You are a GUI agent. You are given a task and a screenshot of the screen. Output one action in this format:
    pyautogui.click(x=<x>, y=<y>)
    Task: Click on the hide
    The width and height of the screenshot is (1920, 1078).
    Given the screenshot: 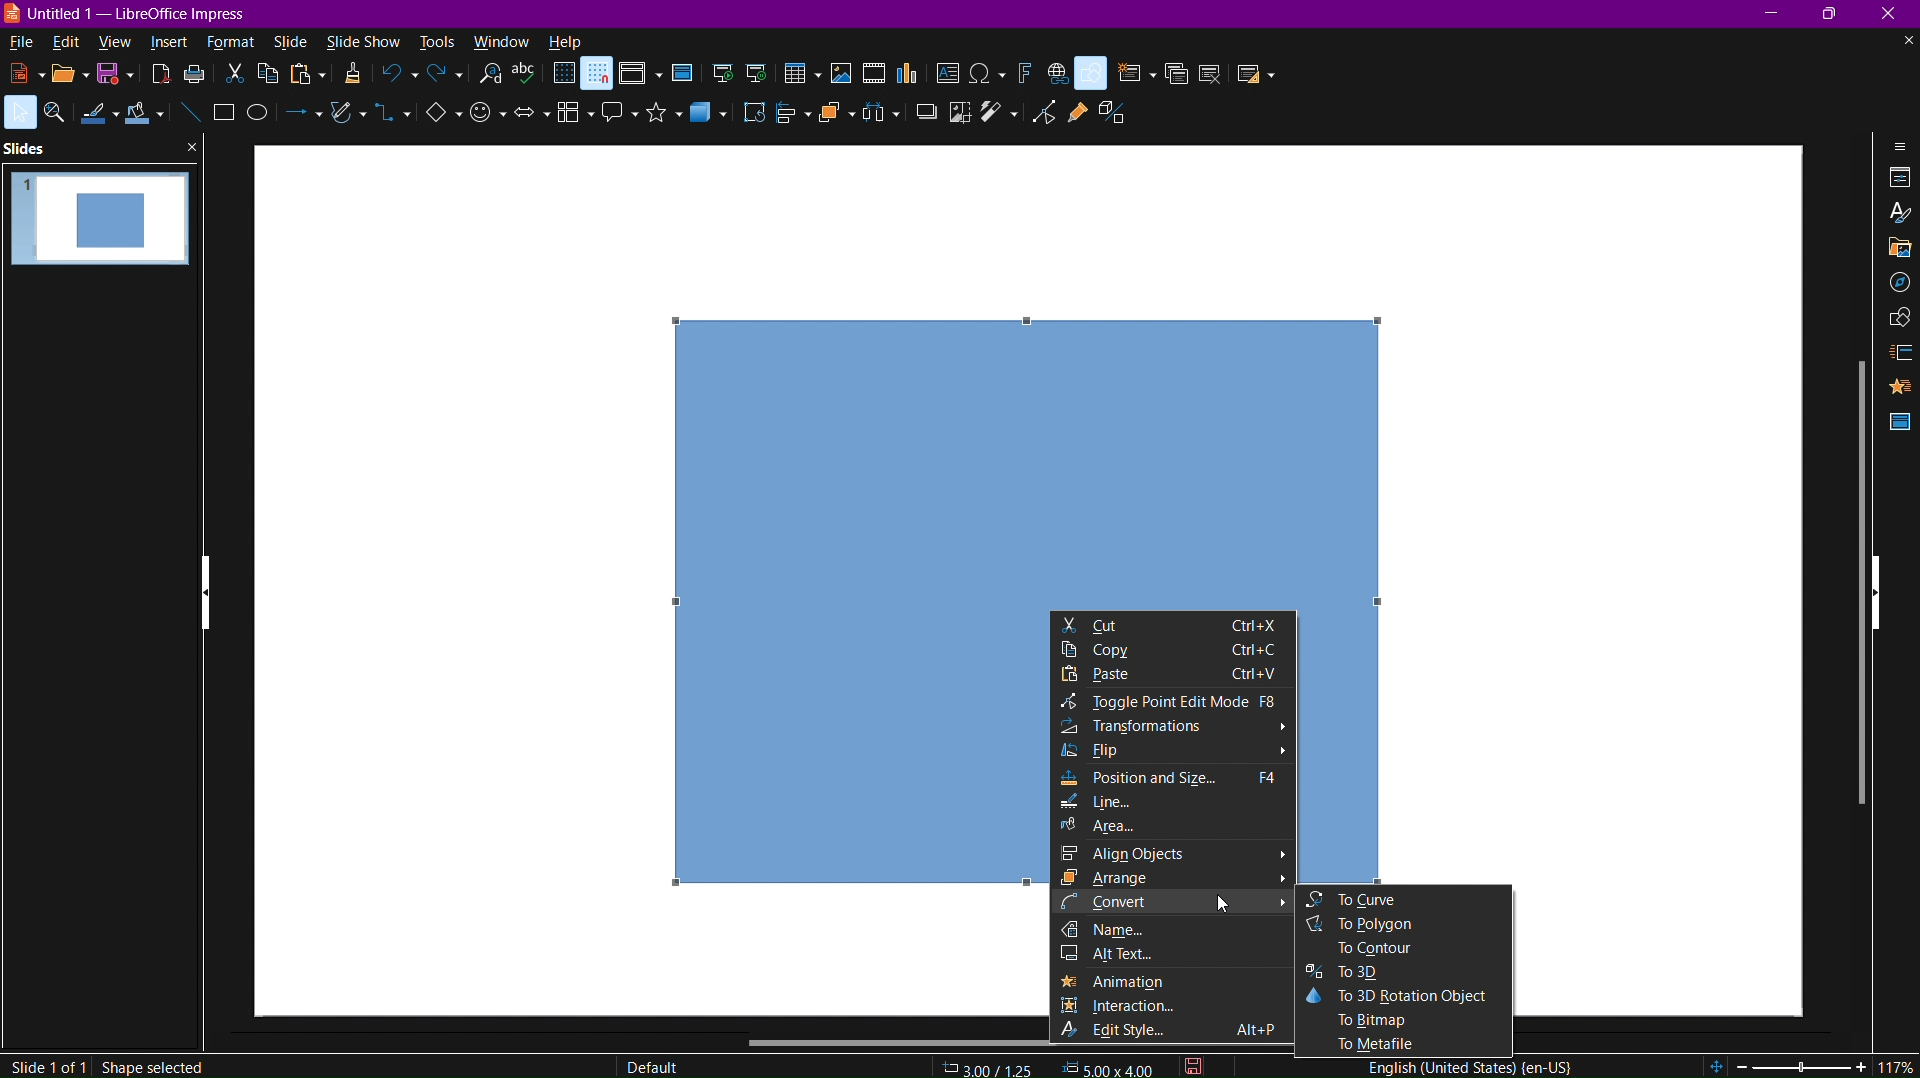 What is the action you would take?
    pyautogui.click(x=1876, y=594)
    